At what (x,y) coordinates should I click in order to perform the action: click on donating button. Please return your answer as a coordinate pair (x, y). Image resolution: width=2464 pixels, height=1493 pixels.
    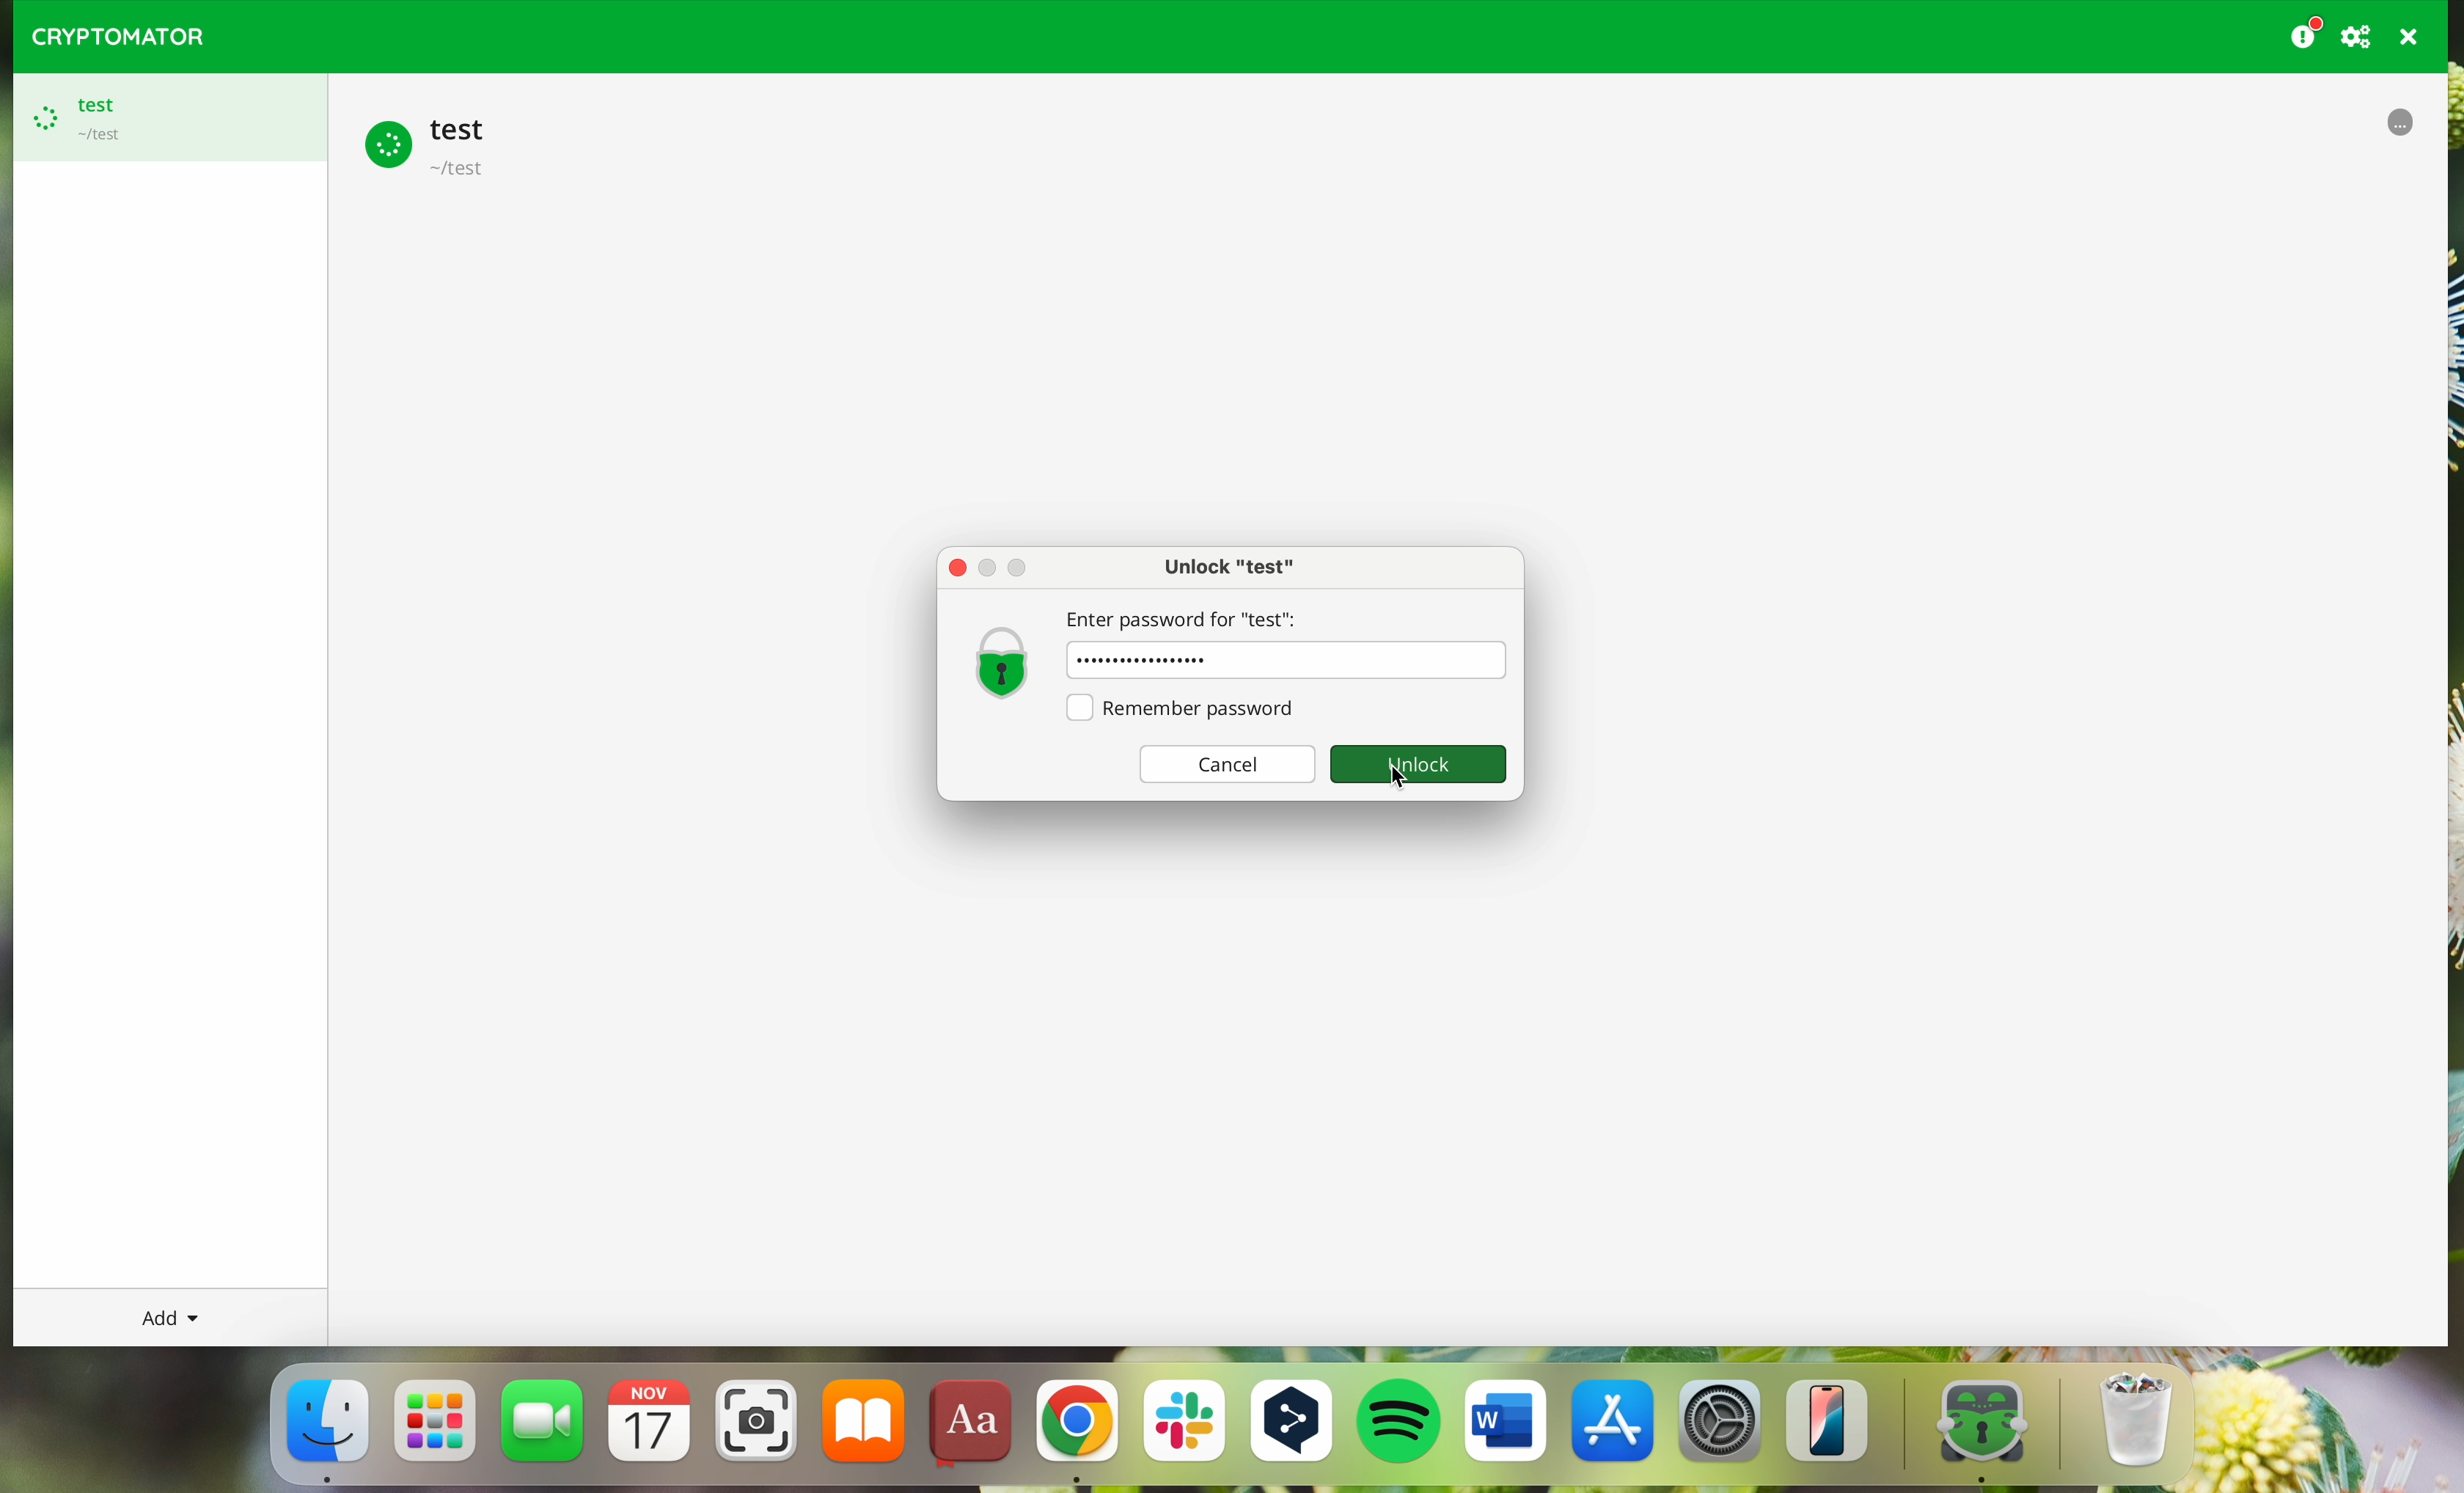
    Looking at the image, I should click on (2305, 33).